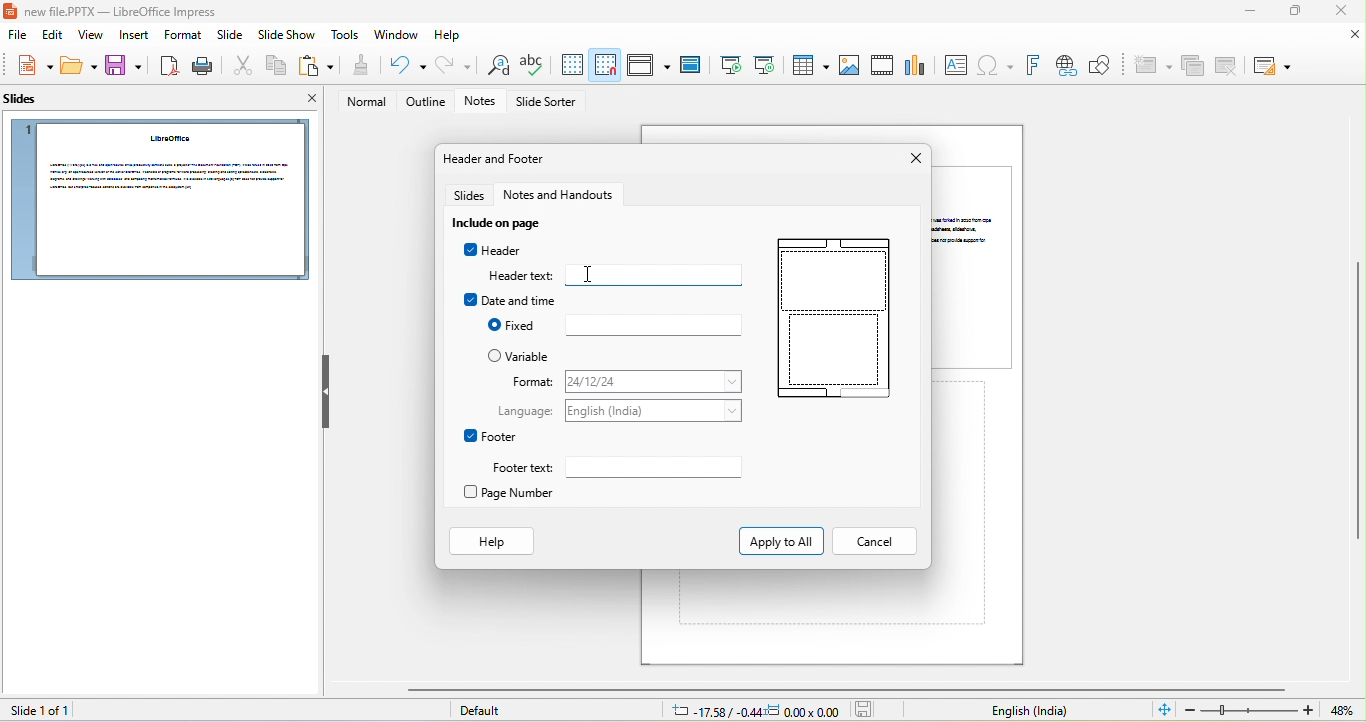  I want to click on edit, so click(50, 37).